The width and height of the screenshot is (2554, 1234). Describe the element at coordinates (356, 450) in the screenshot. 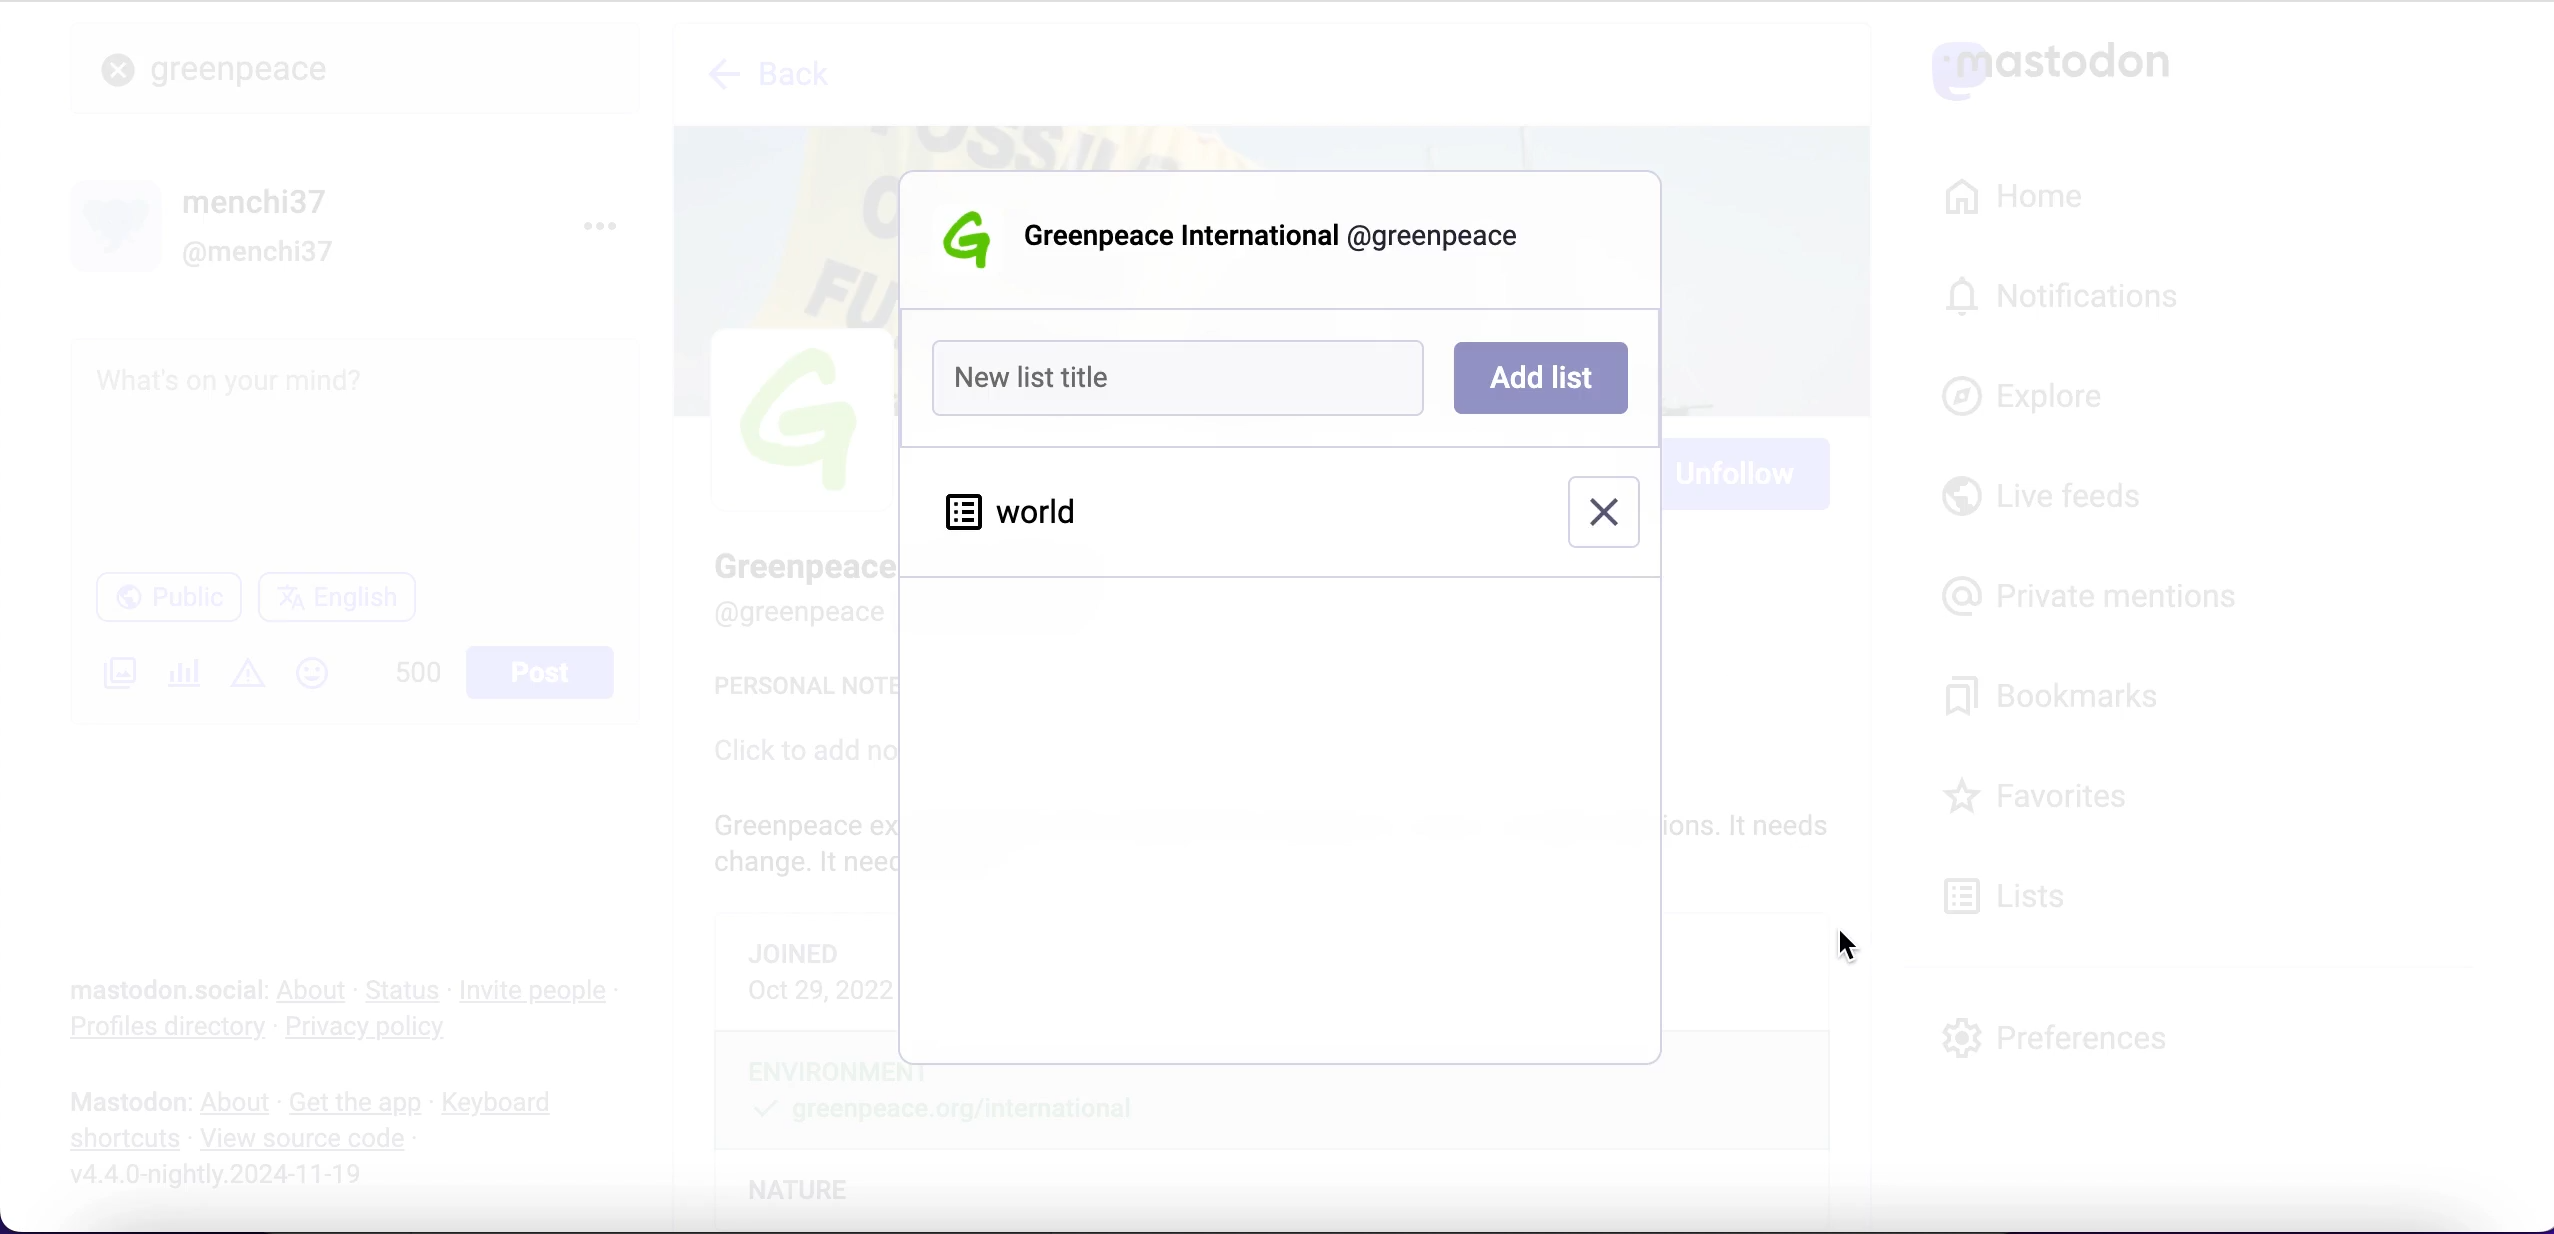

I see `post what's n your mind` at that location.